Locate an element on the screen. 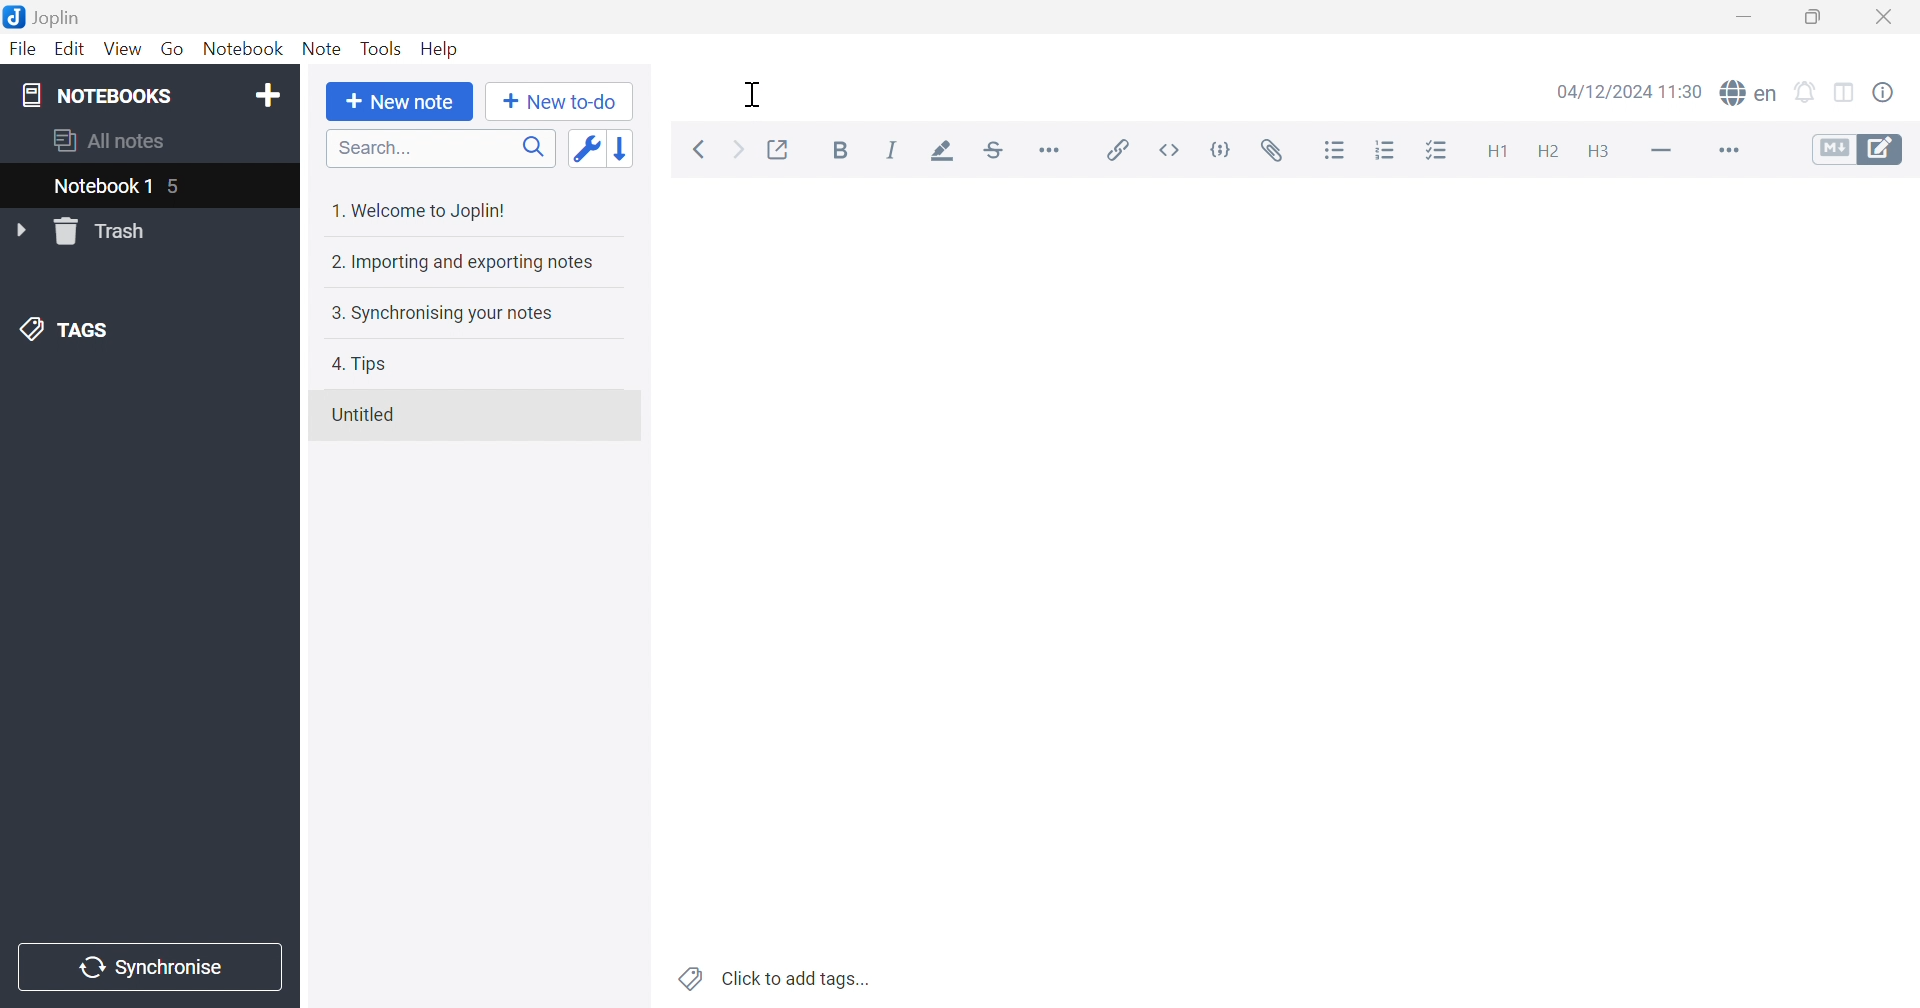 The width and height of the screenshot is (1920, 1008). code is located at coordinates (1222, 147).